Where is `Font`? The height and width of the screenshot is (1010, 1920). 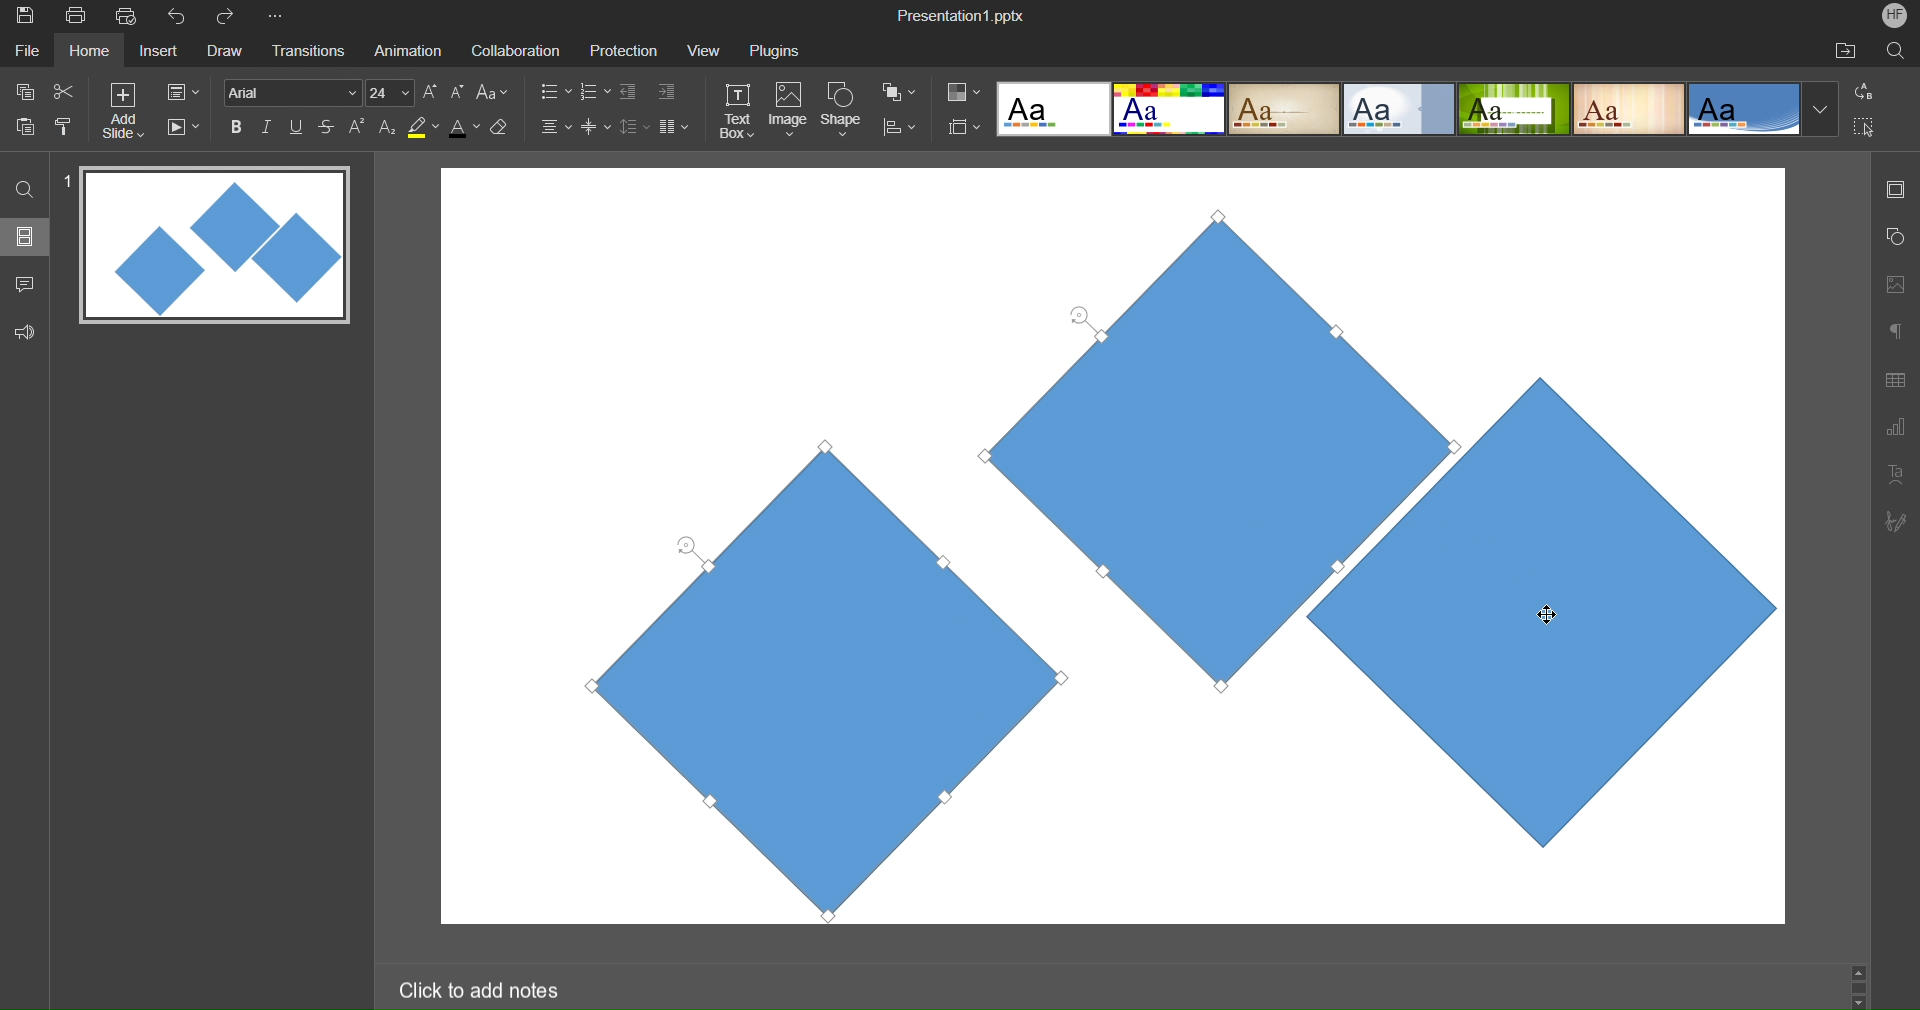 Font is located at coordinates (290, 92).